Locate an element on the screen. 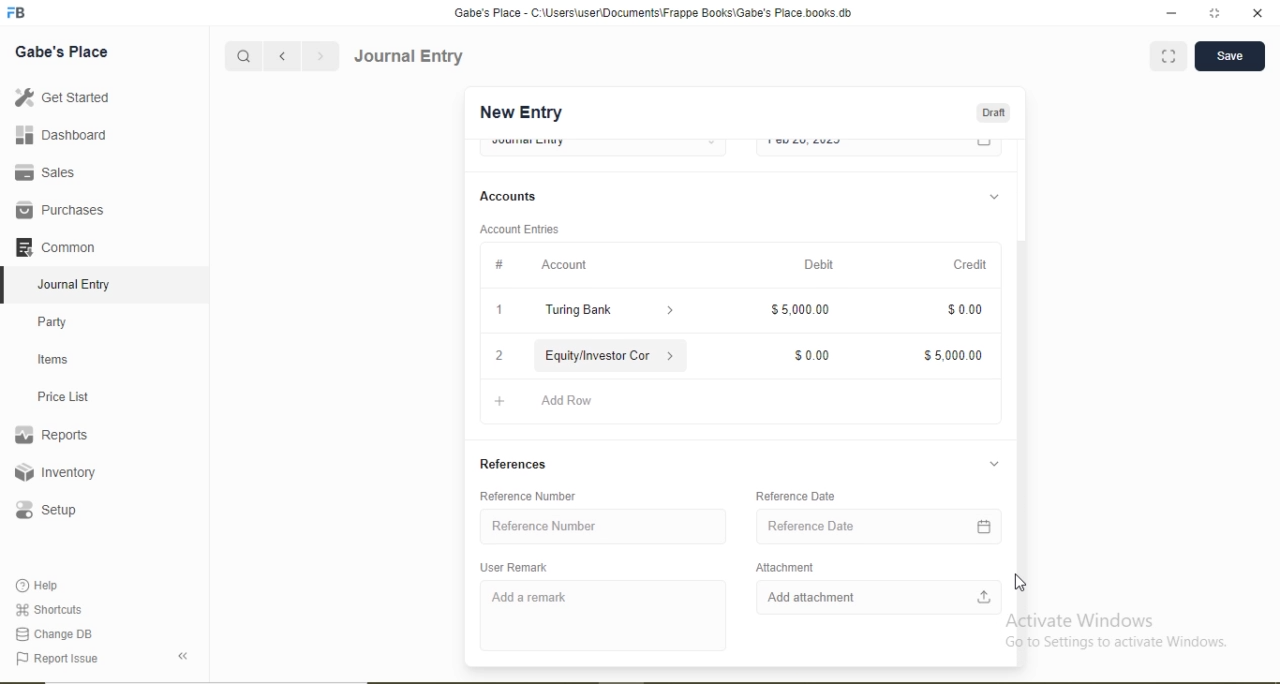 This screenshot has height=684, width=1280. full screen is located at coordinates (1215, 13).